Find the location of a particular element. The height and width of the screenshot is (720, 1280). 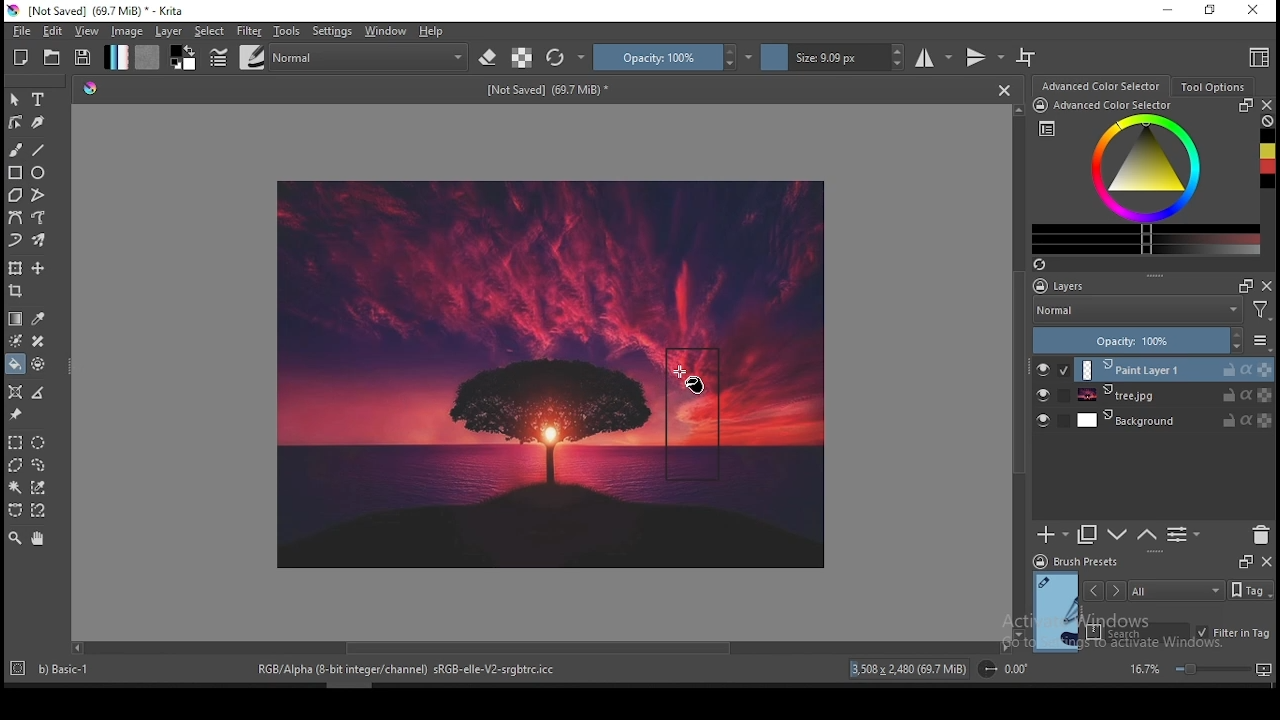

brushes is located at coordinates (251, 57).